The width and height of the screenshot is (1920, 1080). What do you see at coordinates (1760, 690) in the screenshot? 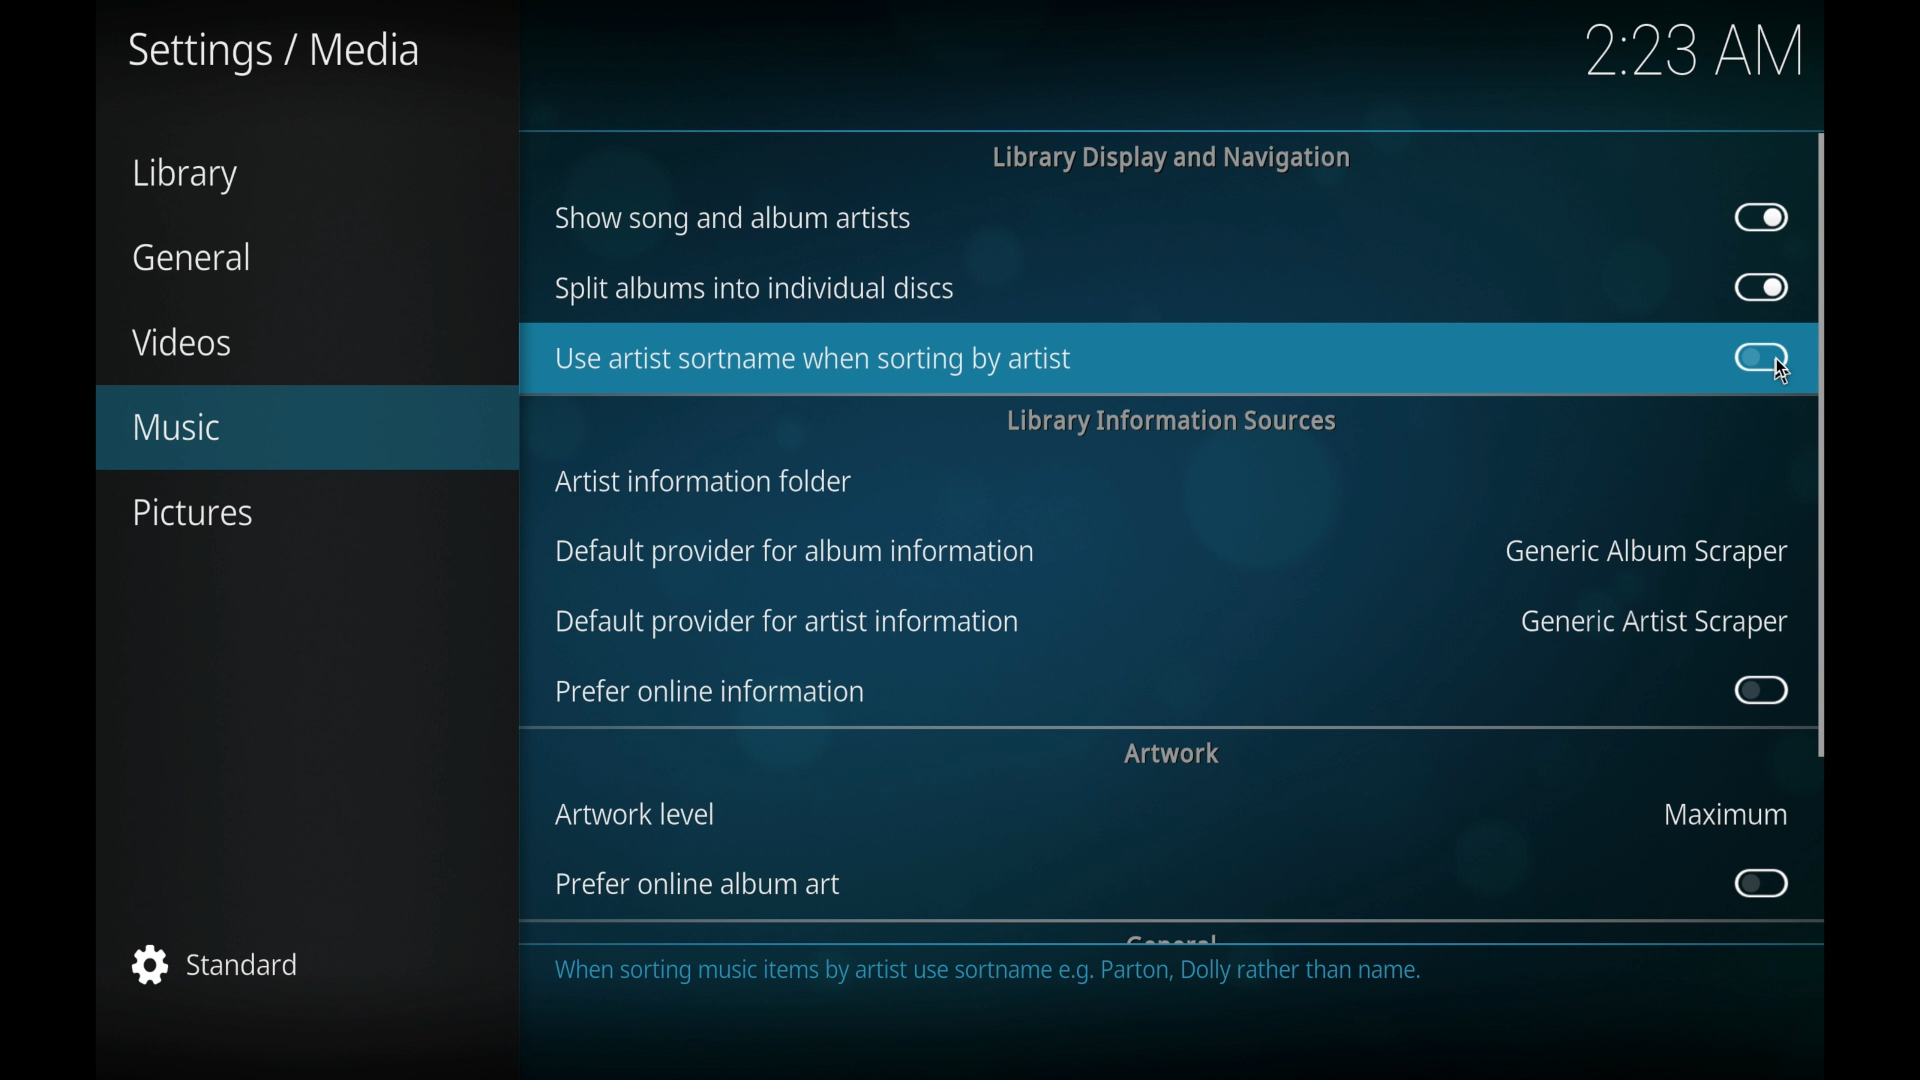
I see `toggle button` at bounding box center [1760, 690].